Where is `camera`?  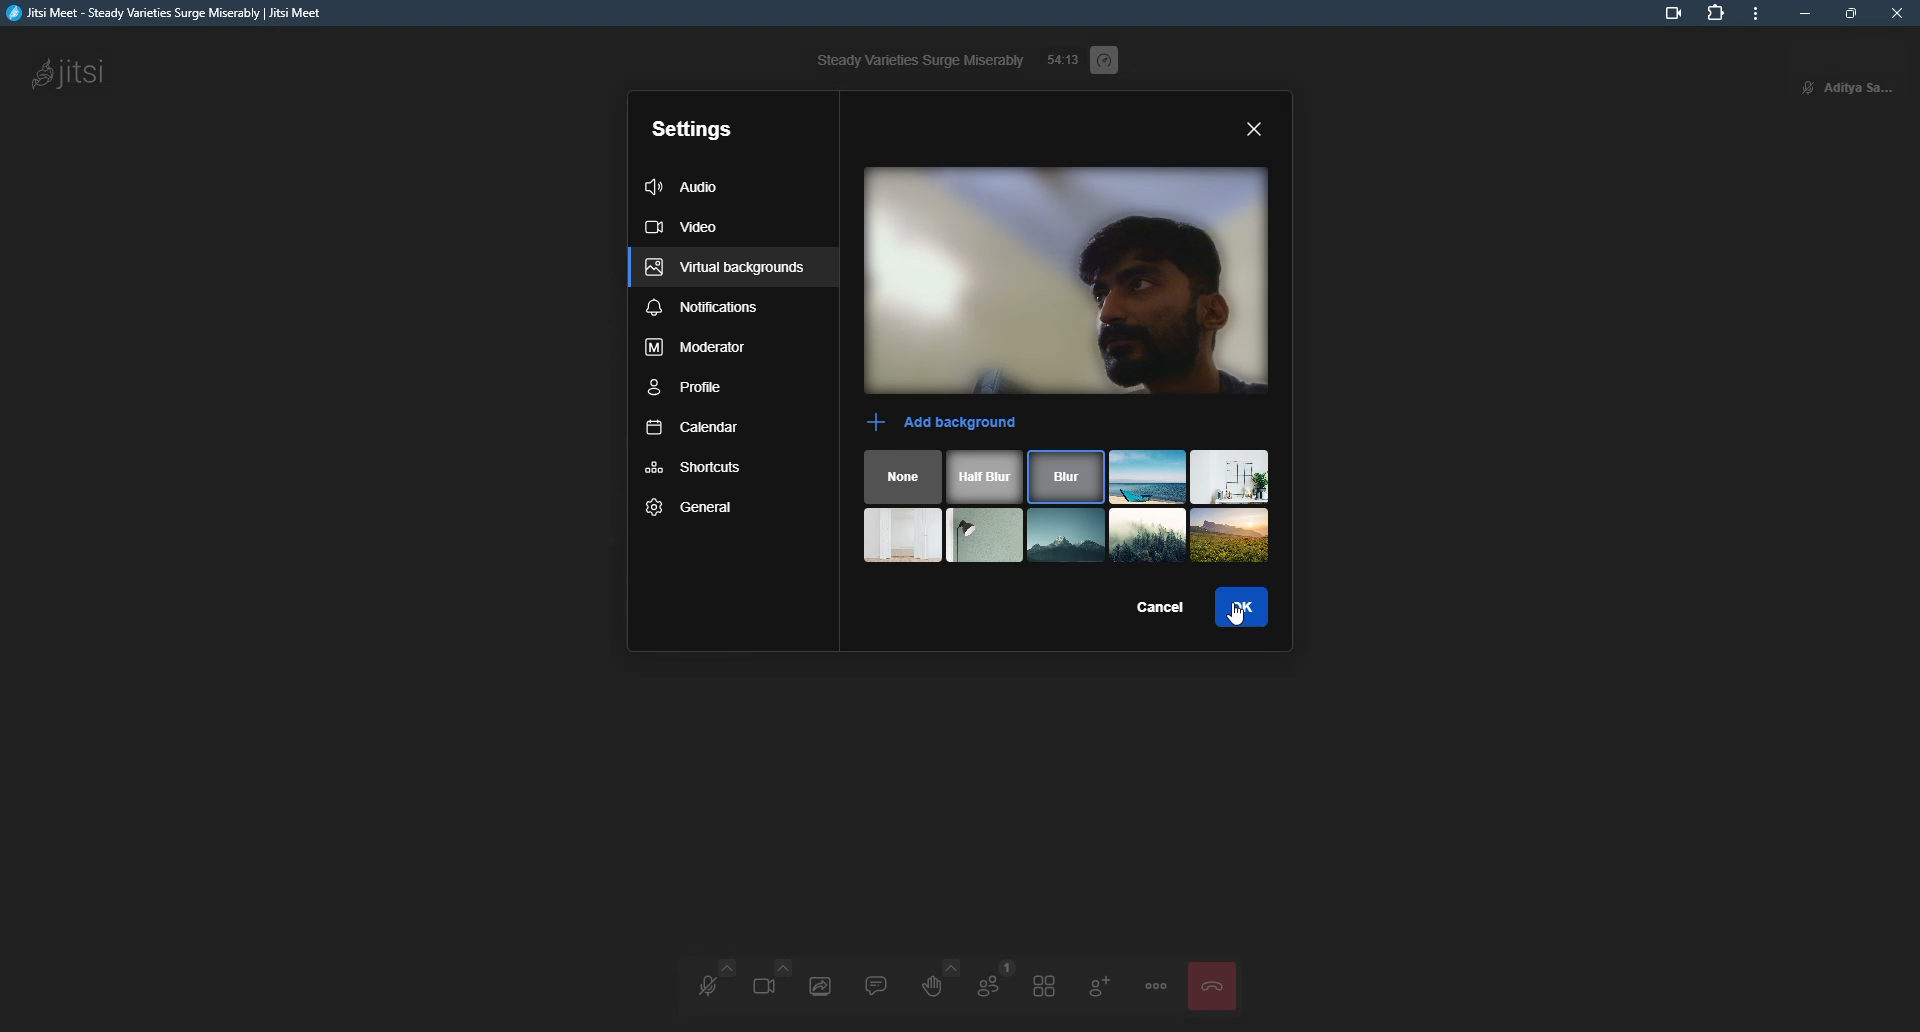 camera is located at coordinates (1666, 15).